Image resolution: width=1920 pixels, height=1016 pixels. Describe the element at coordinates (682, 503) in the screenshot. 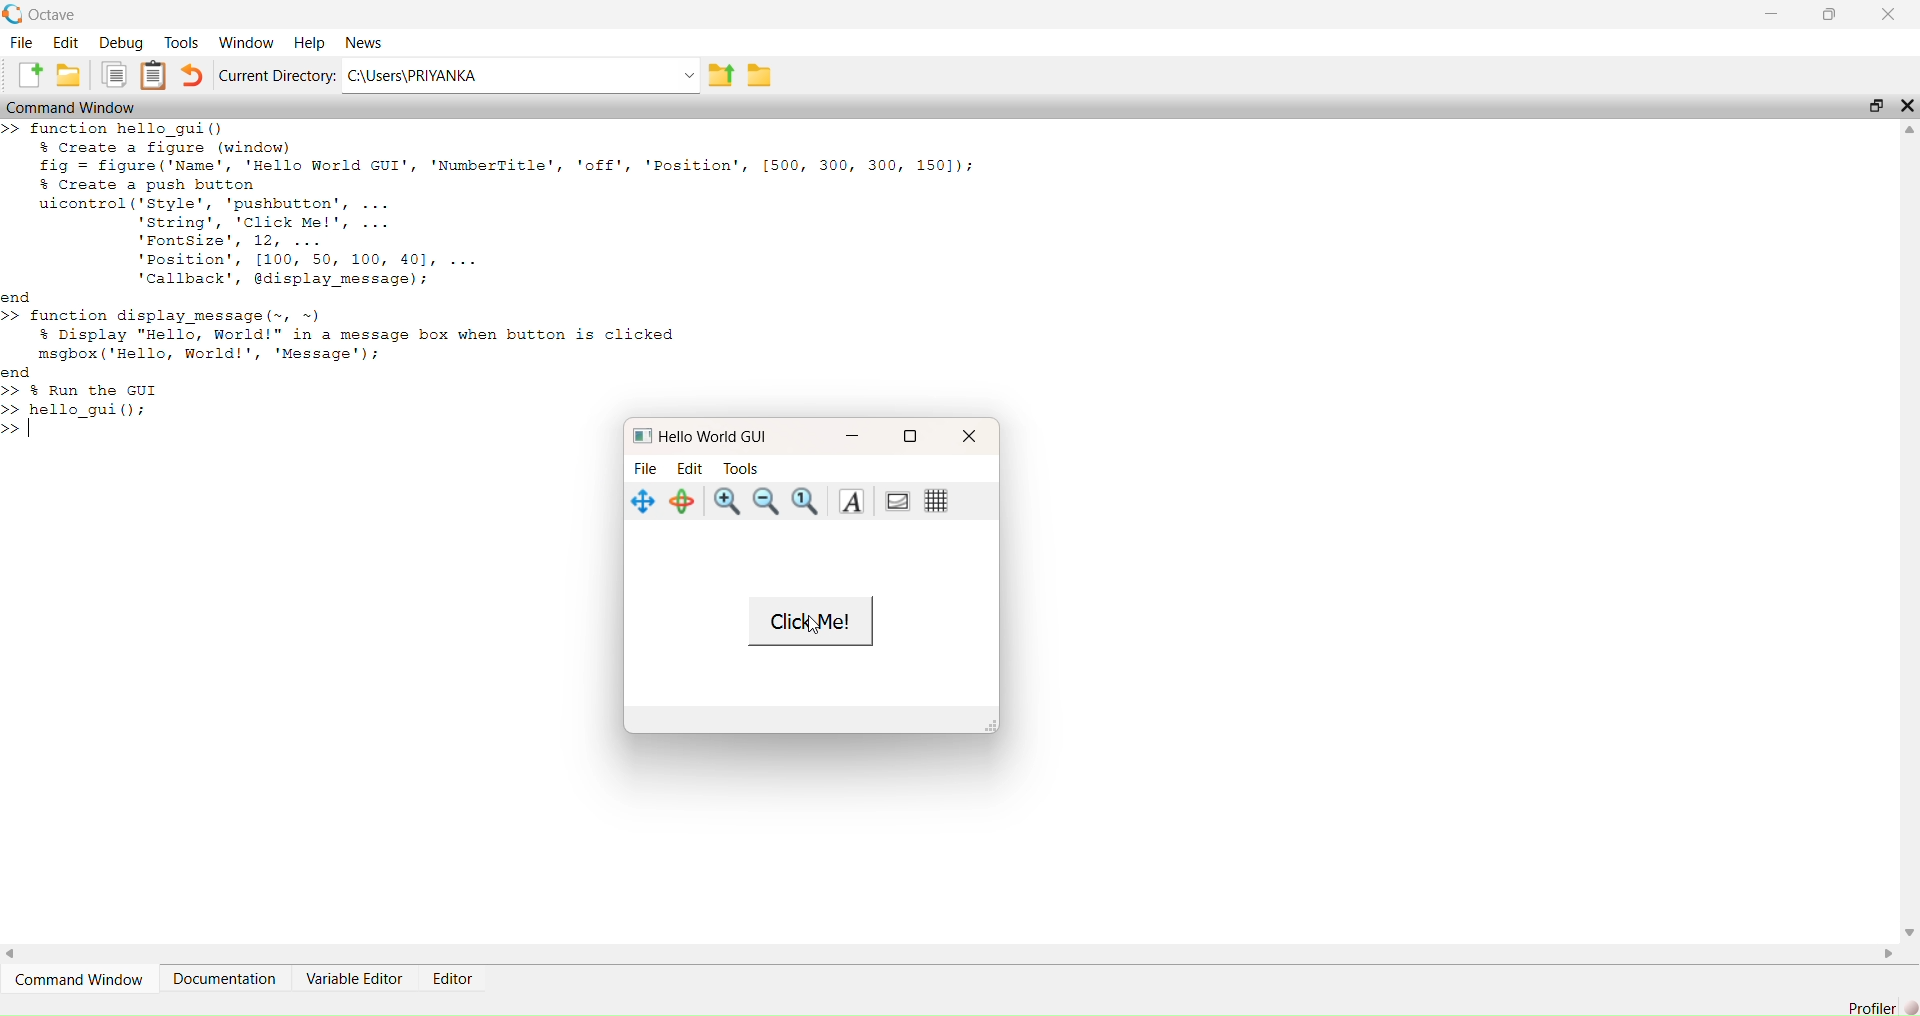

I see `rotate` at that location.